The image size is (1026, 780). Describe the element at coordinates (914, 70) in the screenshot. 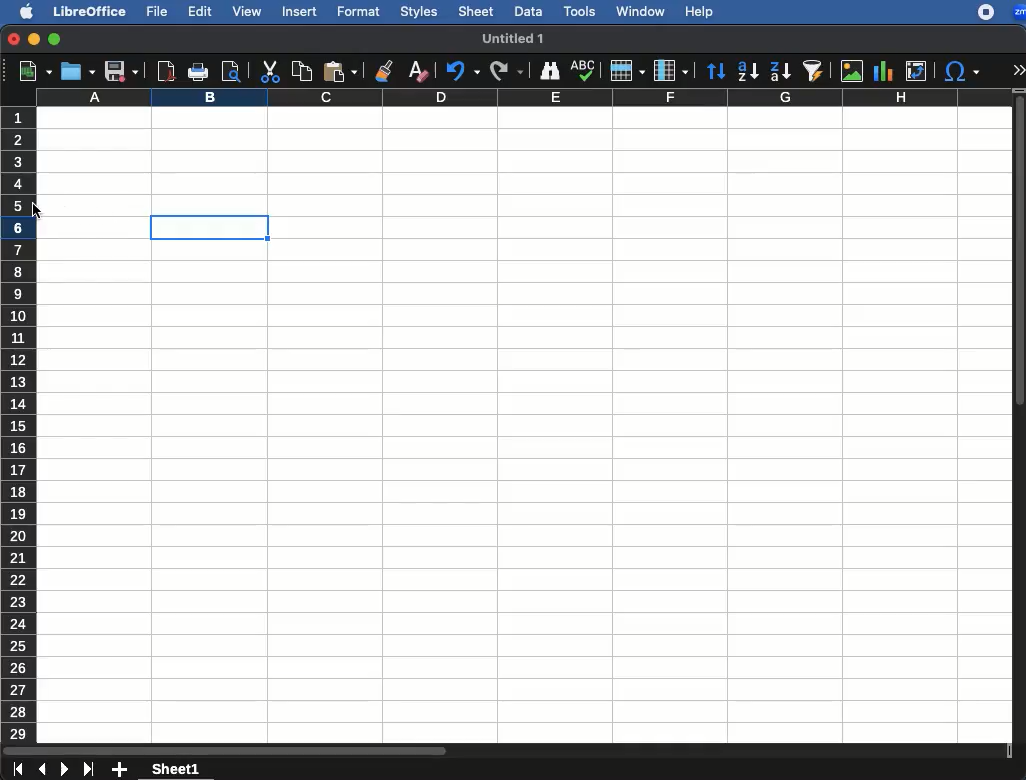

I see `pivot table` at that location.